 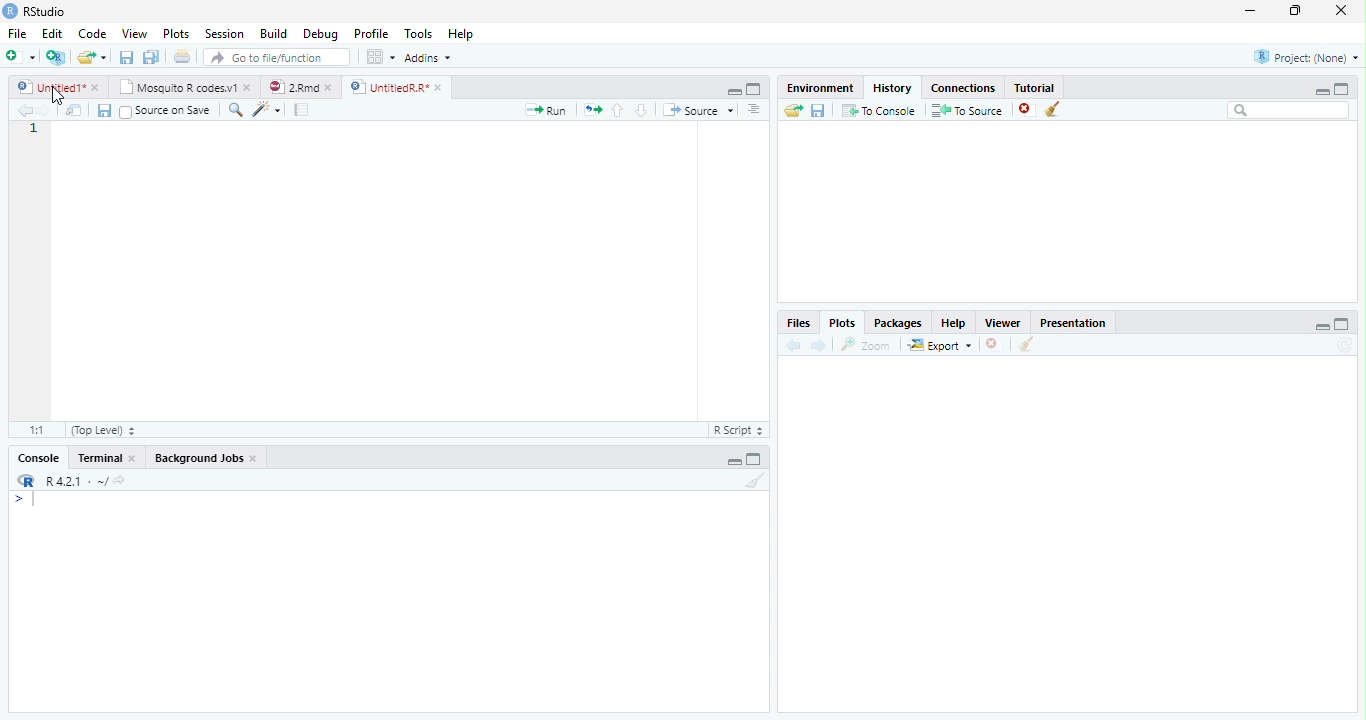 What do you see at coordinates (1322, 91) in the screenshot?
I see `minimize` at bounding box center [1322, 91].